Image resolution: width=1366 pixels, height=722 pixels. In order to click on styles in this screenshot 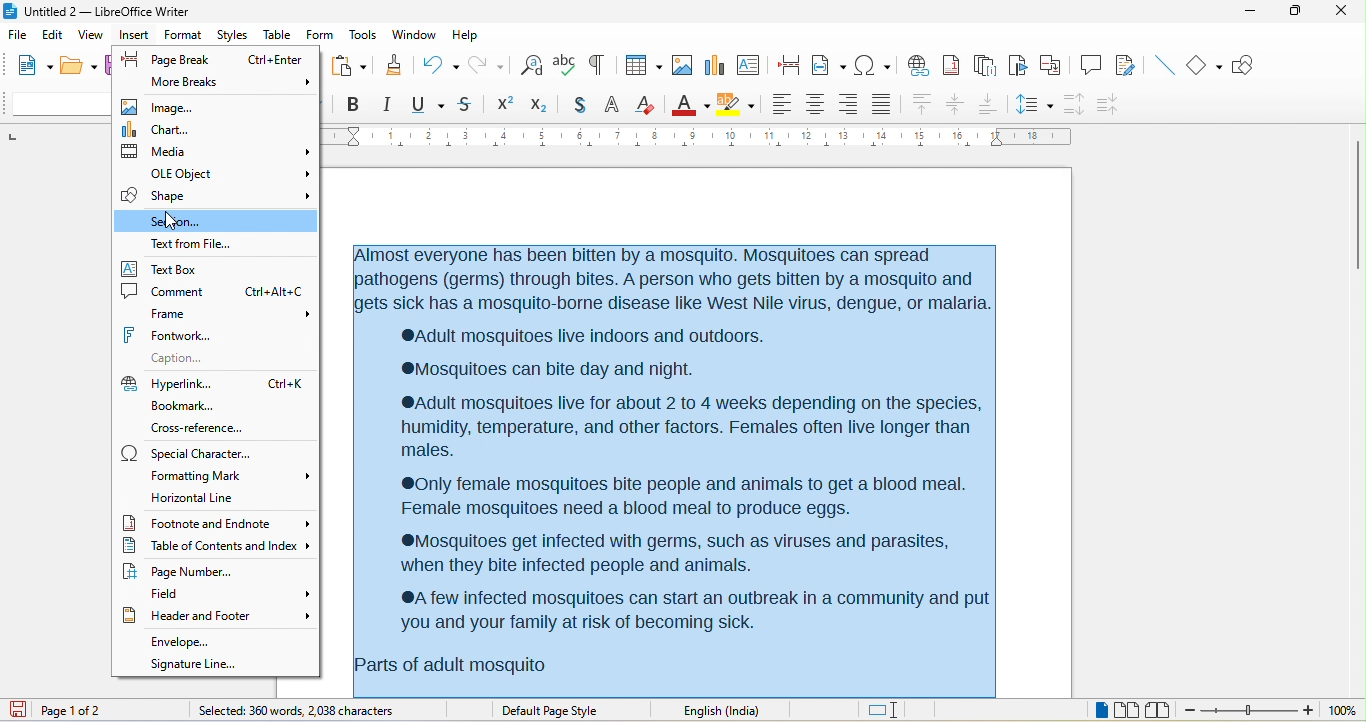, I will do `click(233, 34)`.